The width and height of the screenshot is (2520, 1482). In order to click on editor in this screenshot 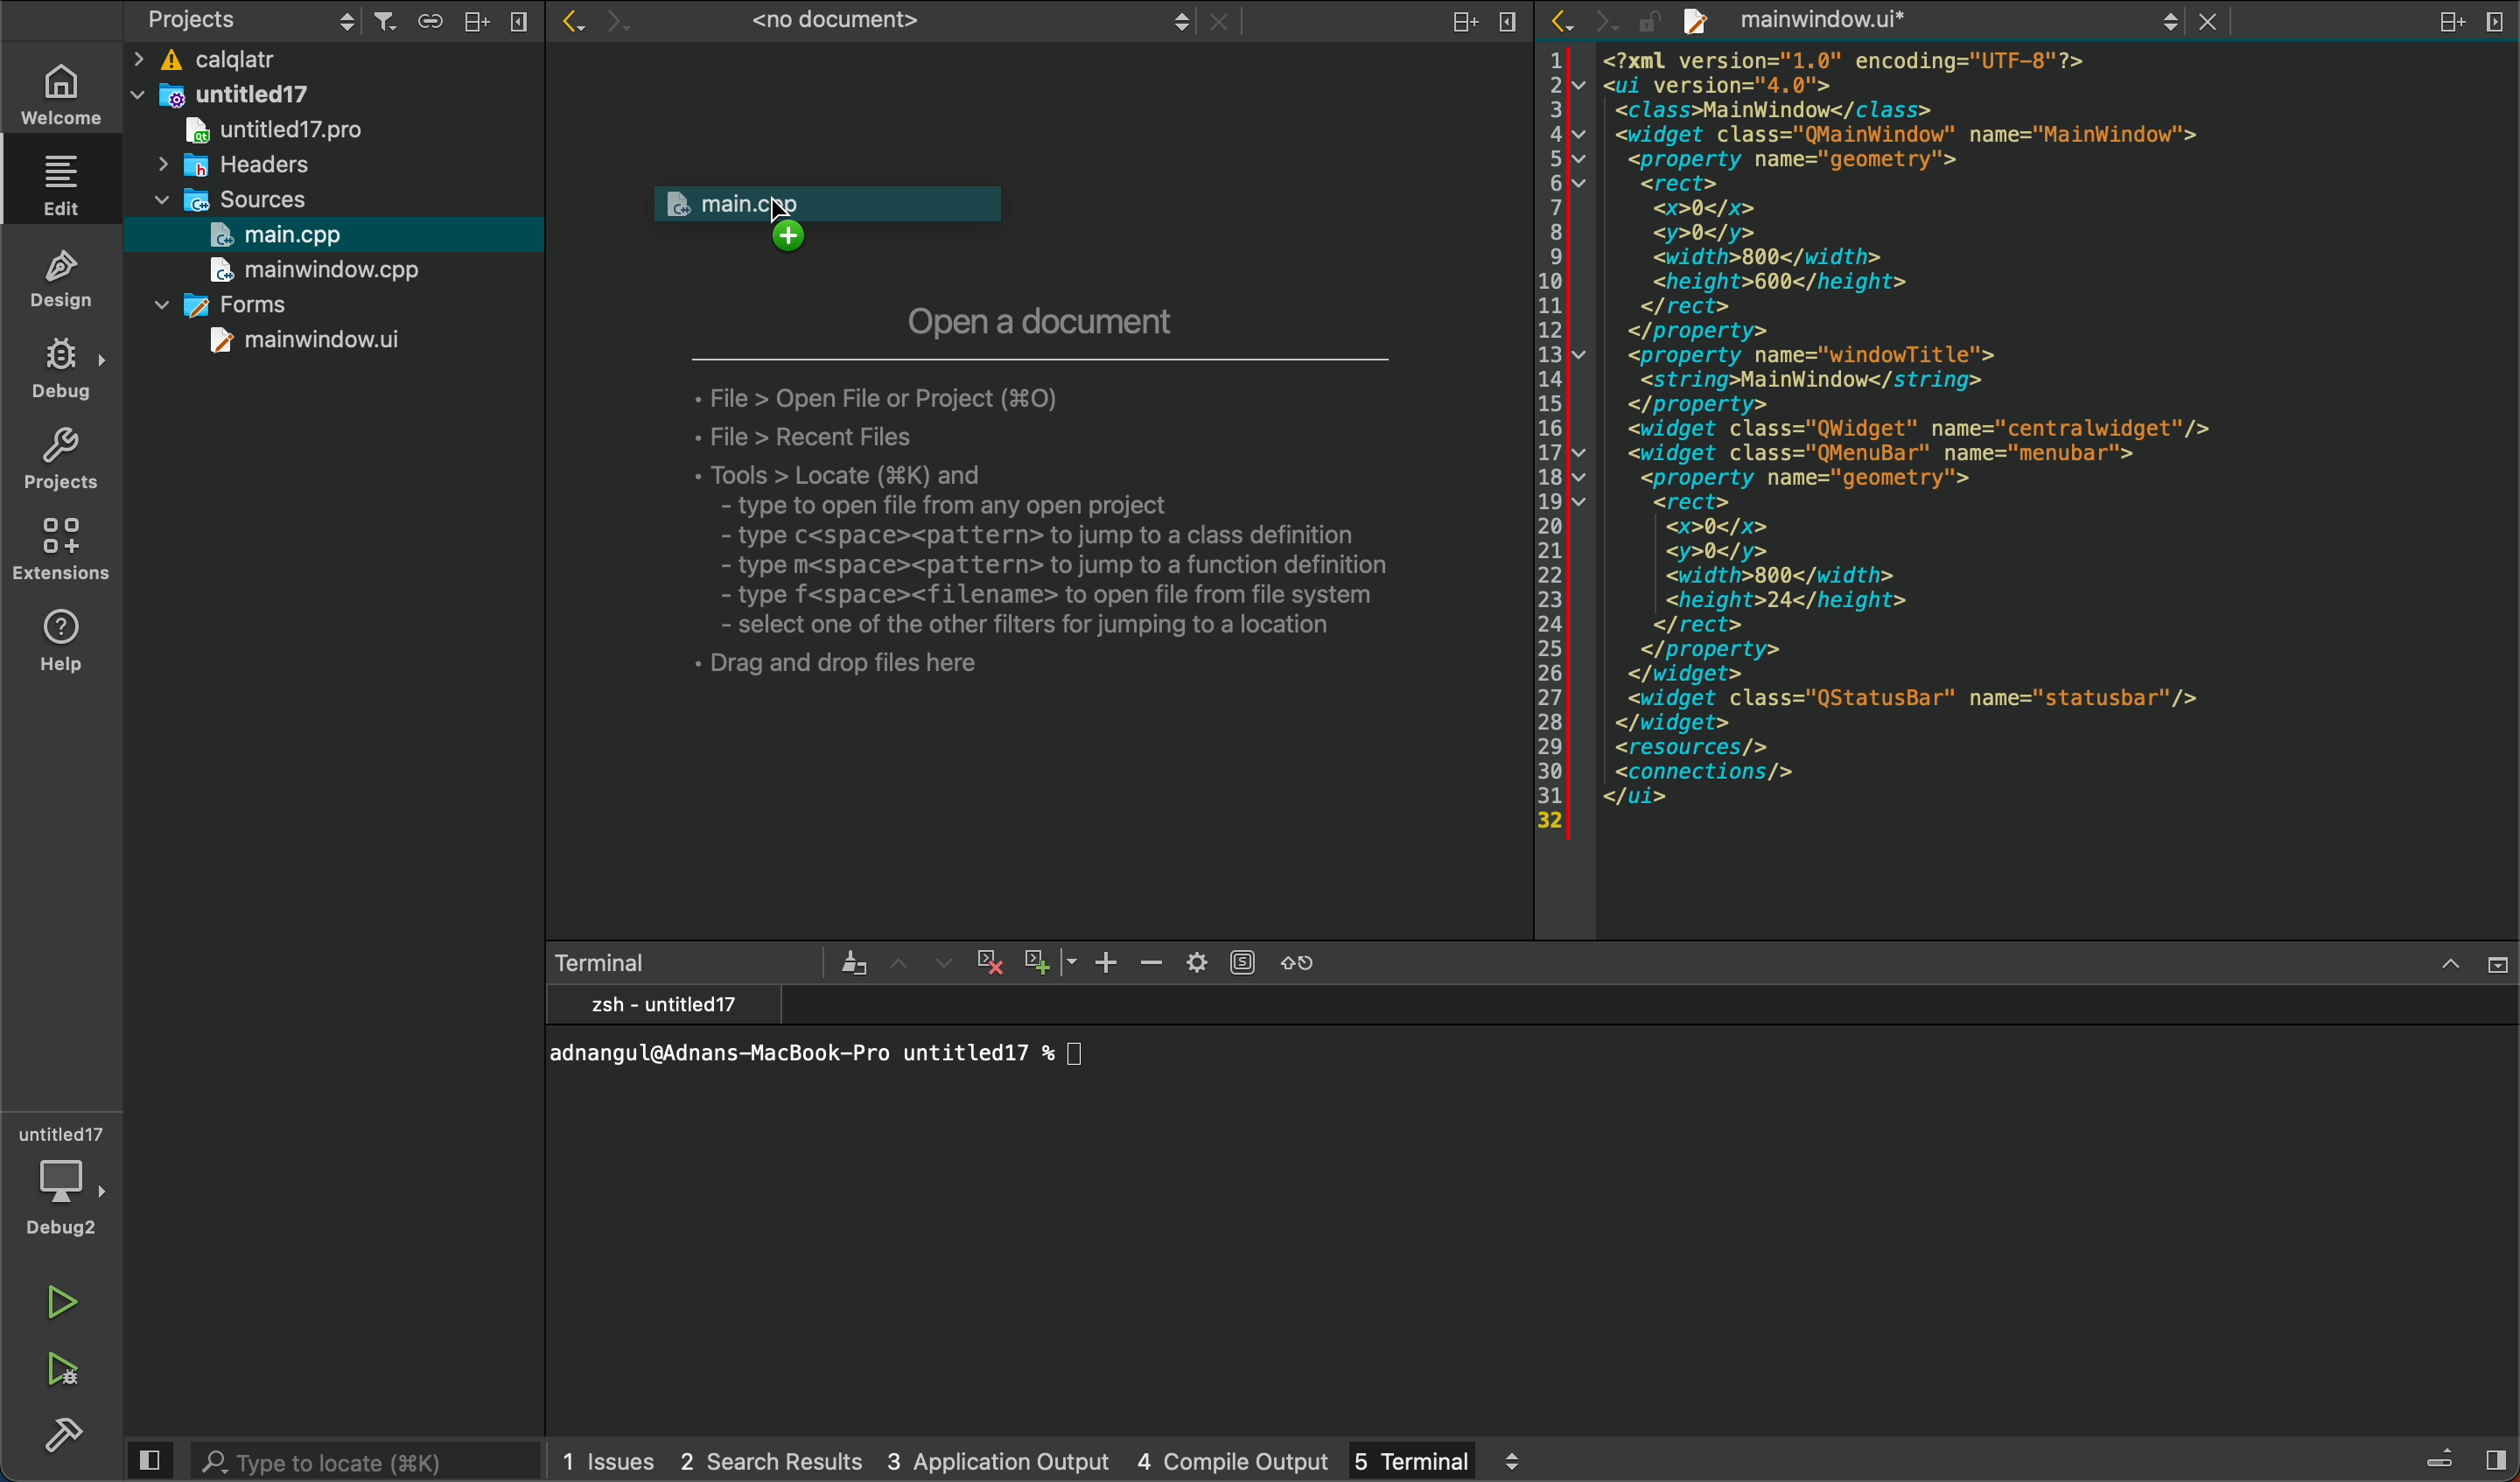, I will do `click(67, 186)`.